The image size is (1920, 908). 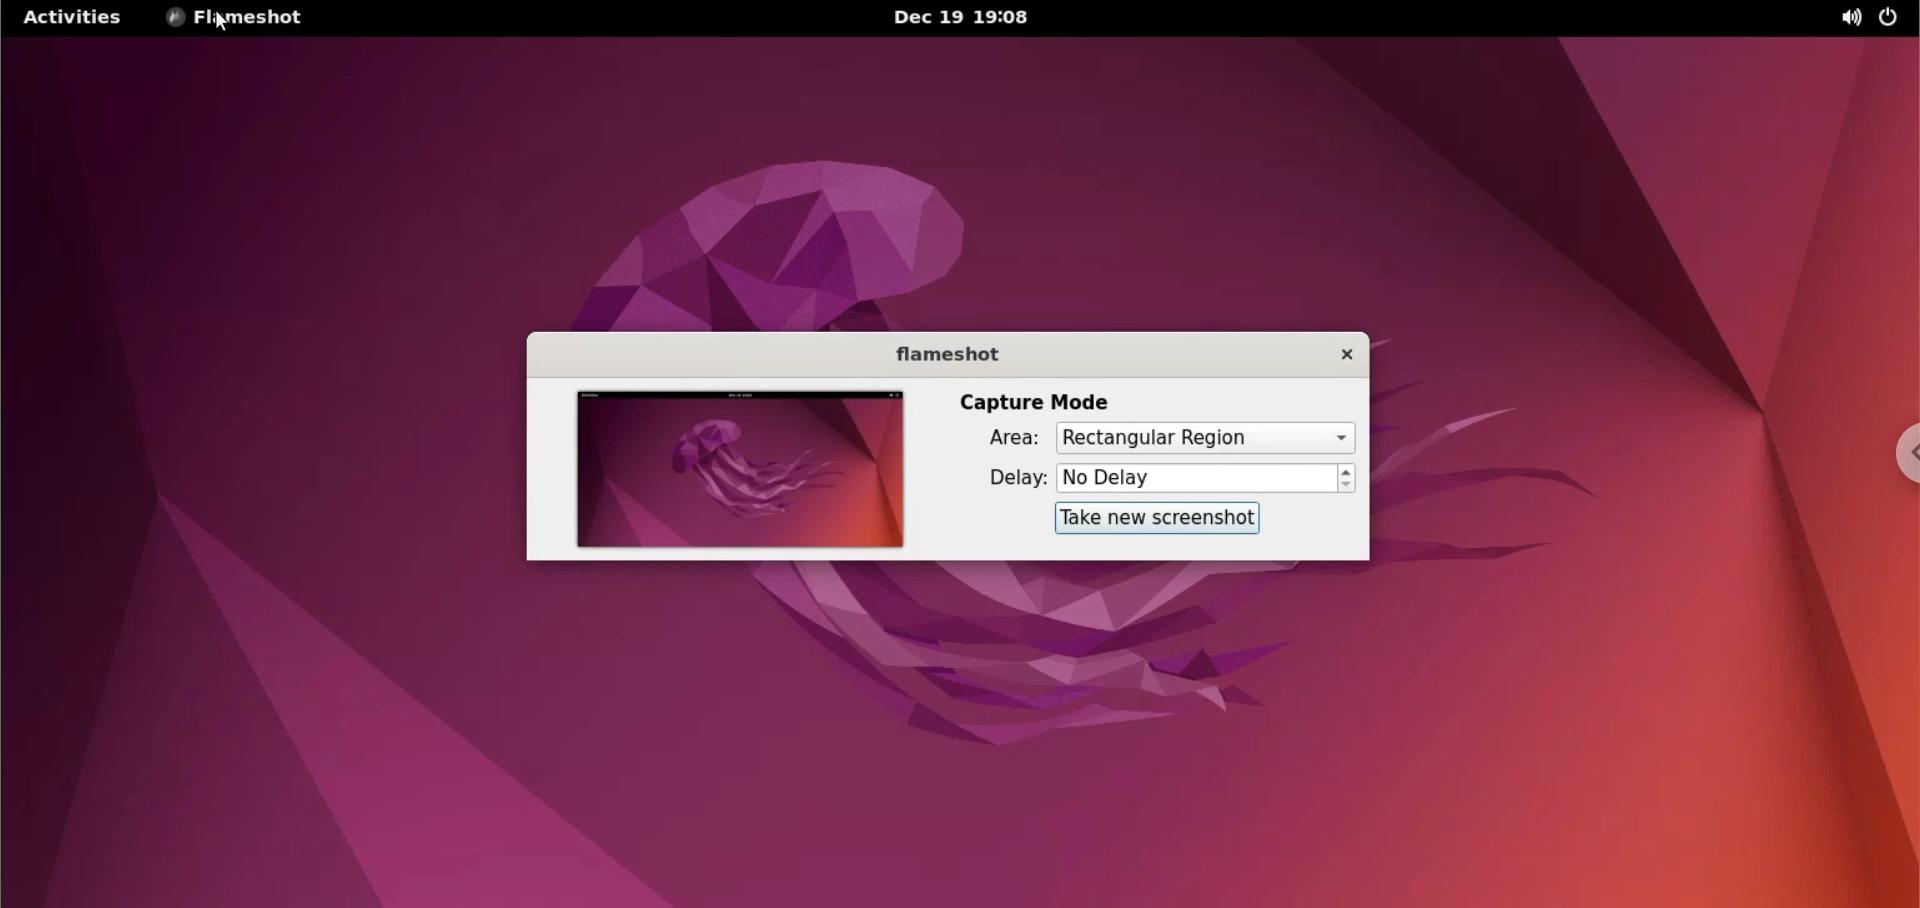 What do you see at coordinates (238, 16) in the screenshot?
I see `flameshot options` at bounding box center [238, 16].